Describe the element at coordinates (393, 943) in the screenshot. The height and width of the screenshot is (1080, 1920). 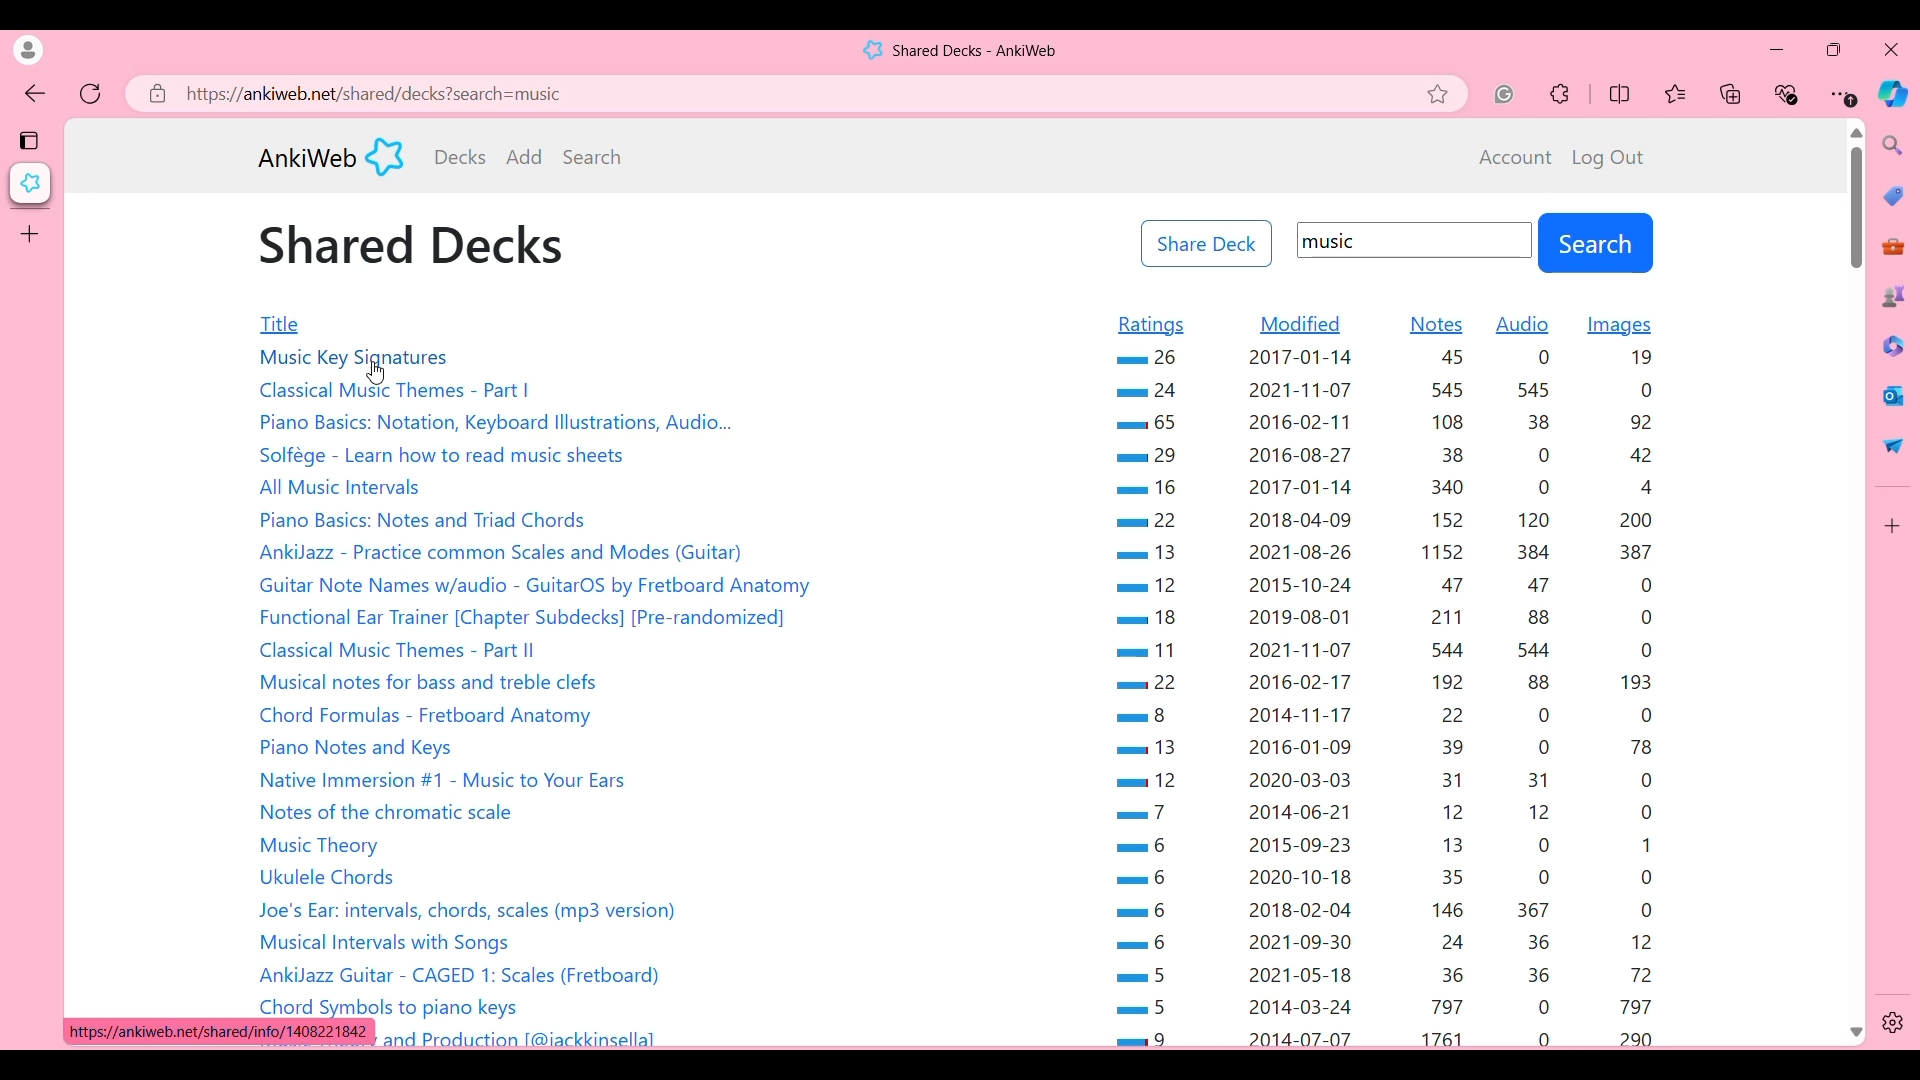
I see `Musical Intervals with Songs` at that location.